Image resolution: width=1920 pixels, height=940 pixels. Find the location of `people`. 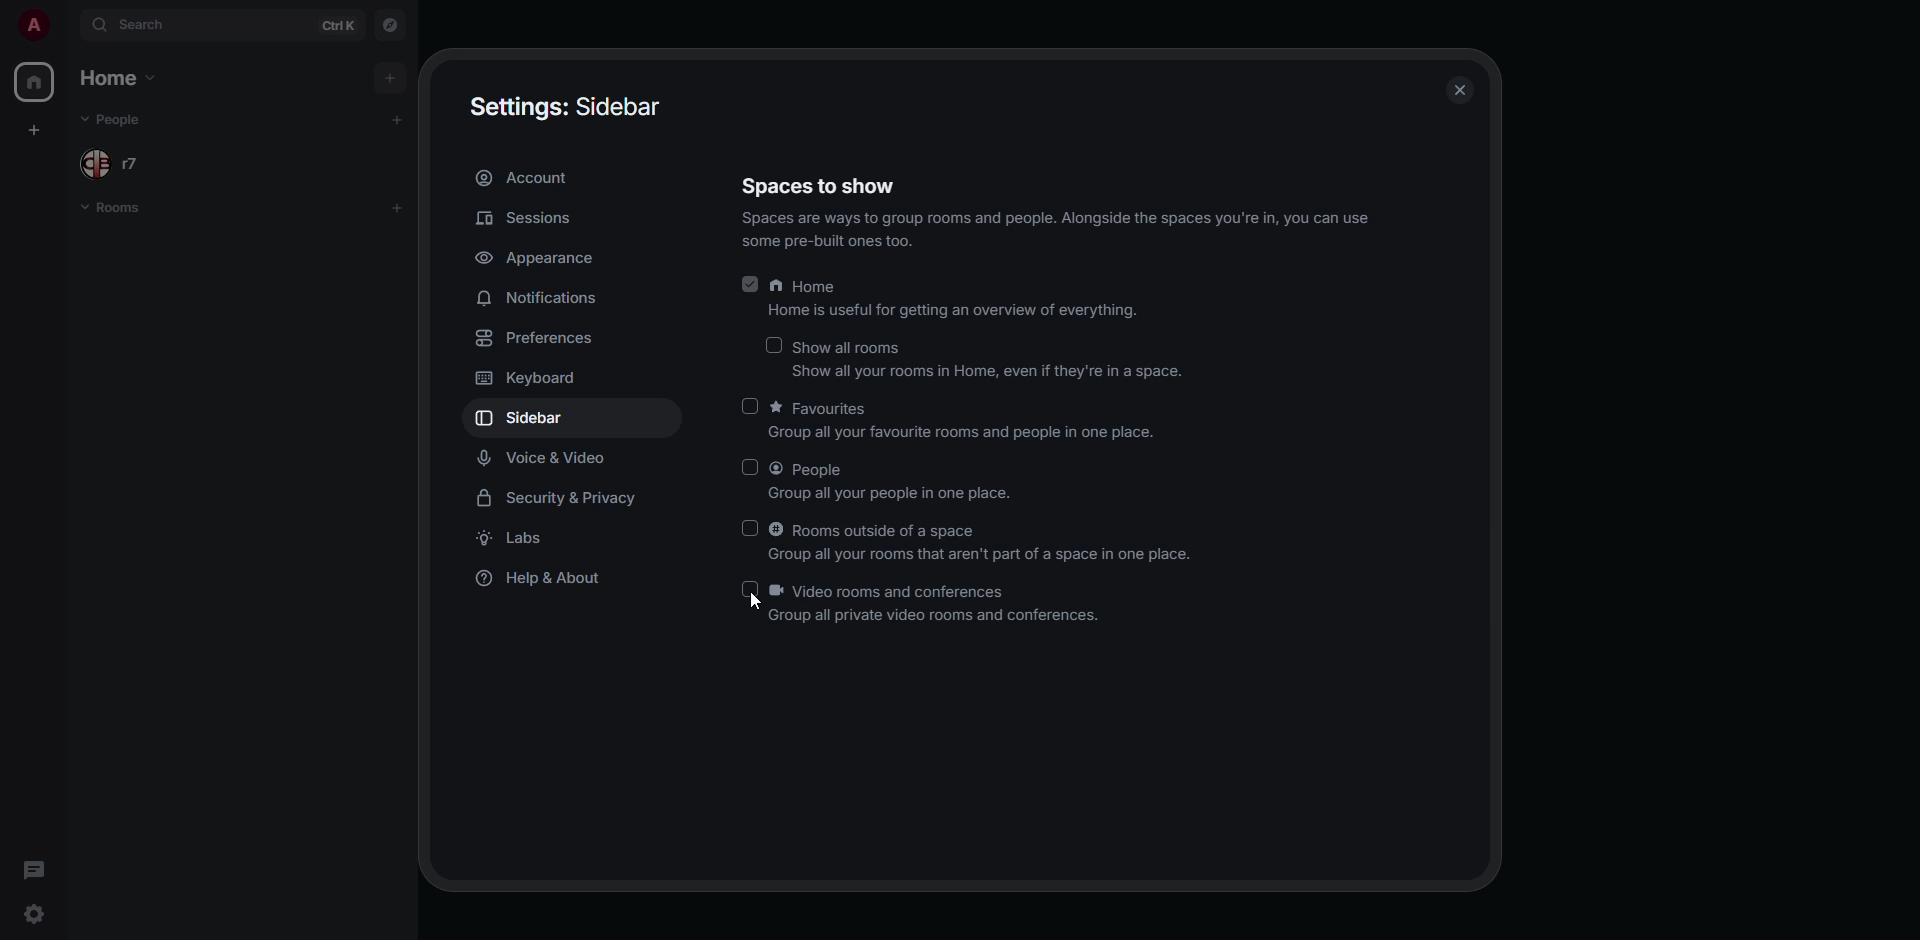

people is located at coordinates (116, 119).